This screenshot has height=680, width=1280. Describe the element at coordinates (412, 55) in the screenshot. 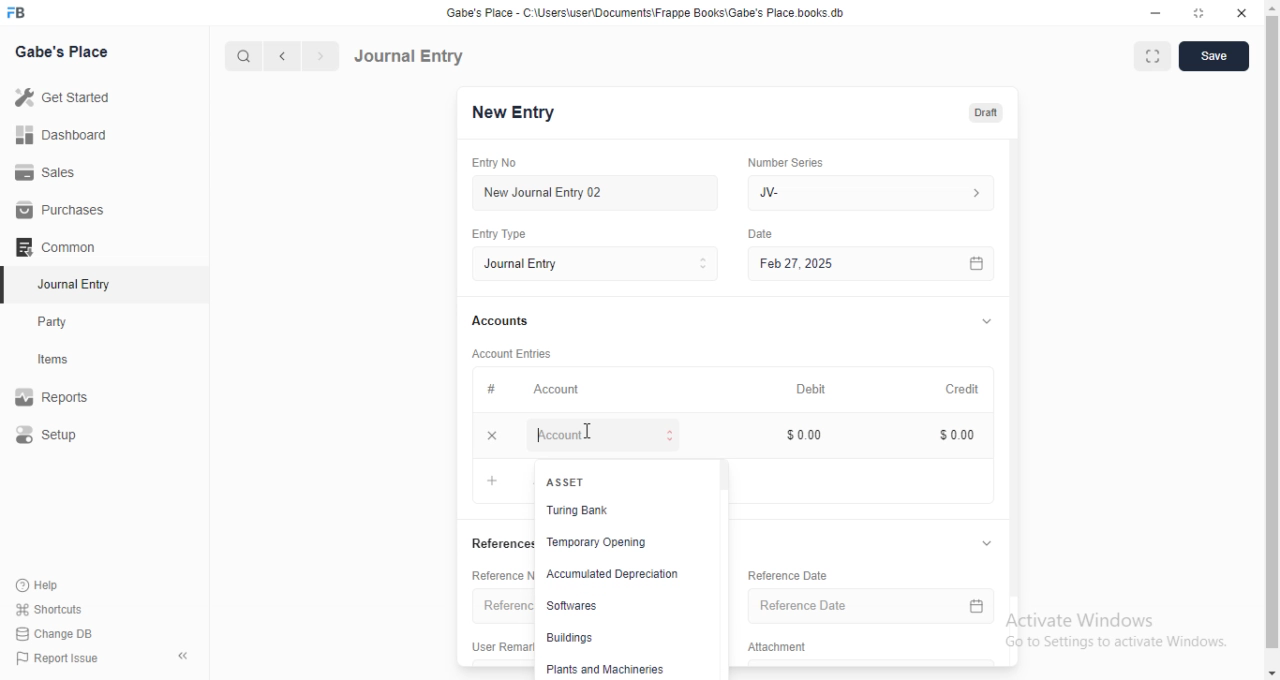

I see `Journal Entry` at that location.